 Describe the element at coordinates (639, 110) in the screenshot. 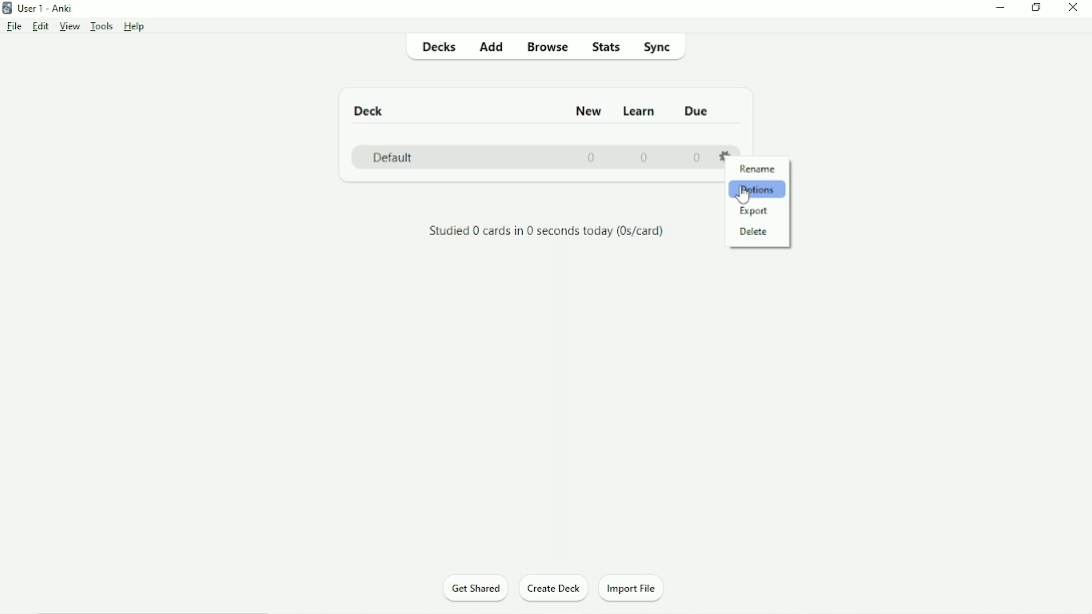

I see `Learn` at that location.